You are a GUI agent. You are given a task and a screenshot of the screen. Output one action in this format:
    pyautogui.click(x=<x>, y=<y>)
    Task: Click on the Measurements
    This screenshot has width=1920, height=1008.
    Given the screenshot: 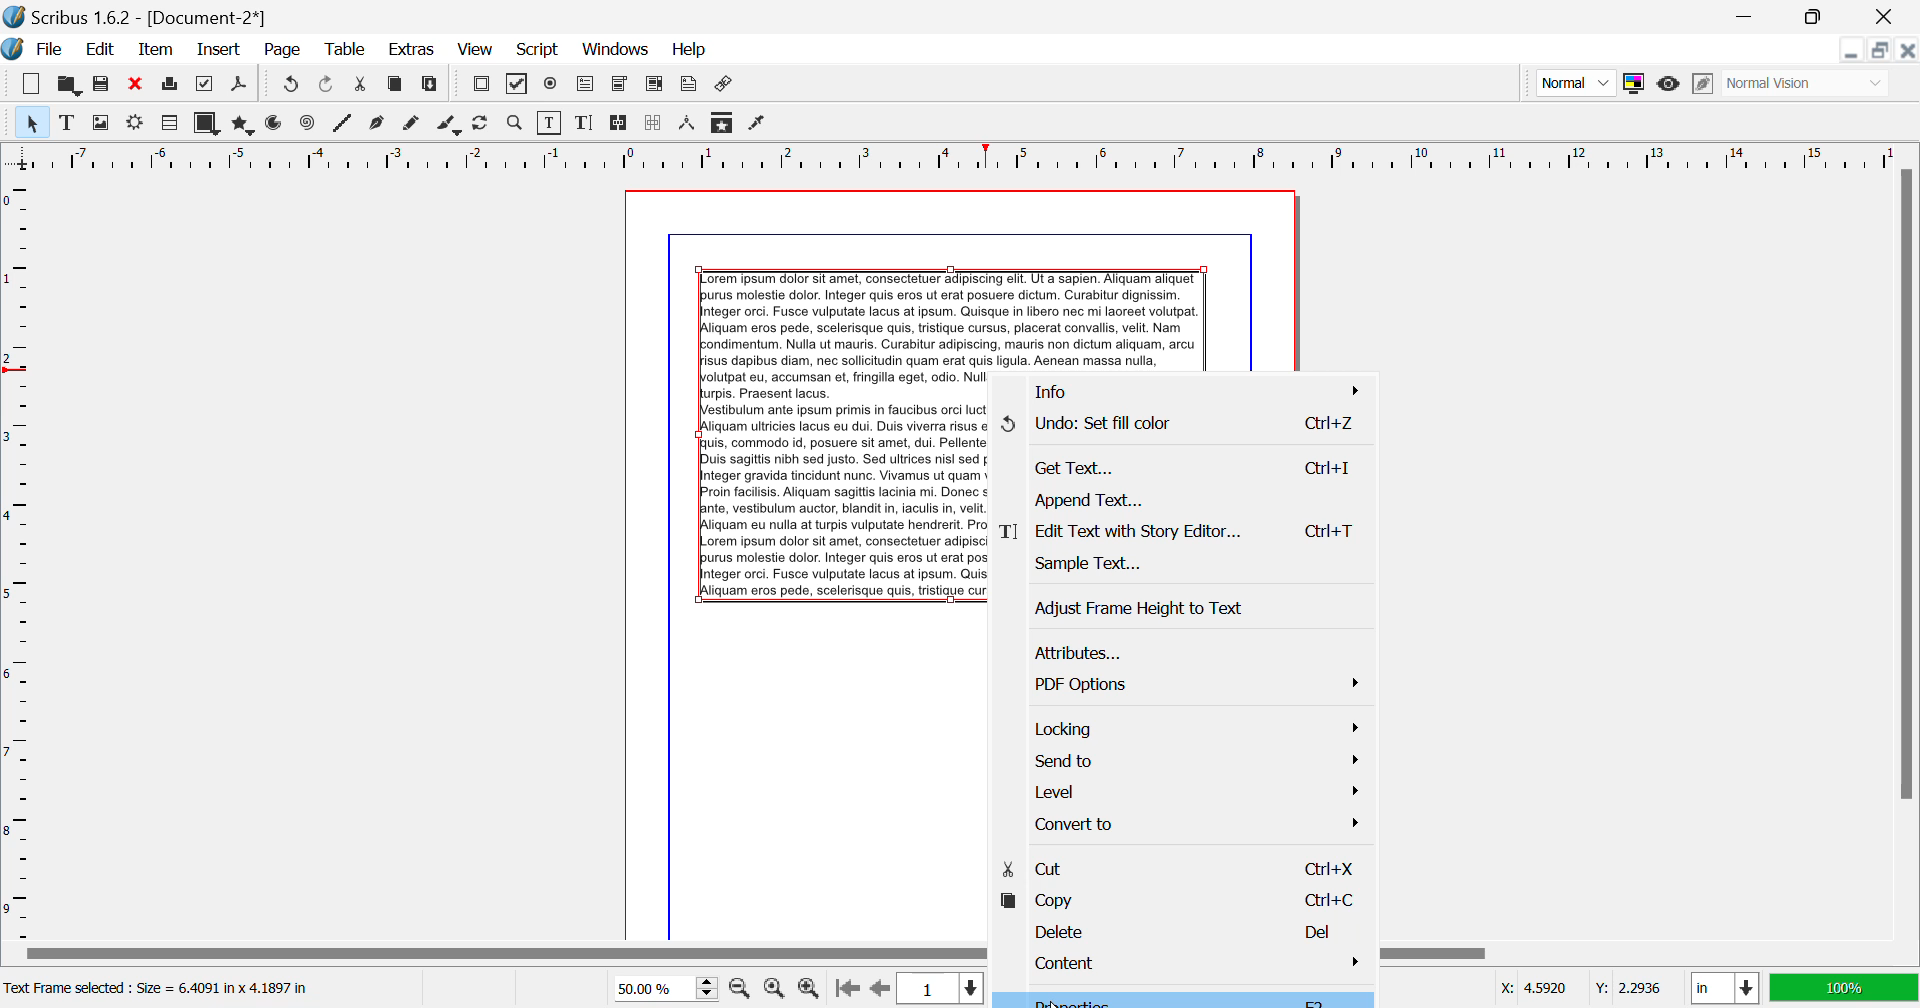 What is the action you would take?
    pyautogui.click(x=689, y=125)
    